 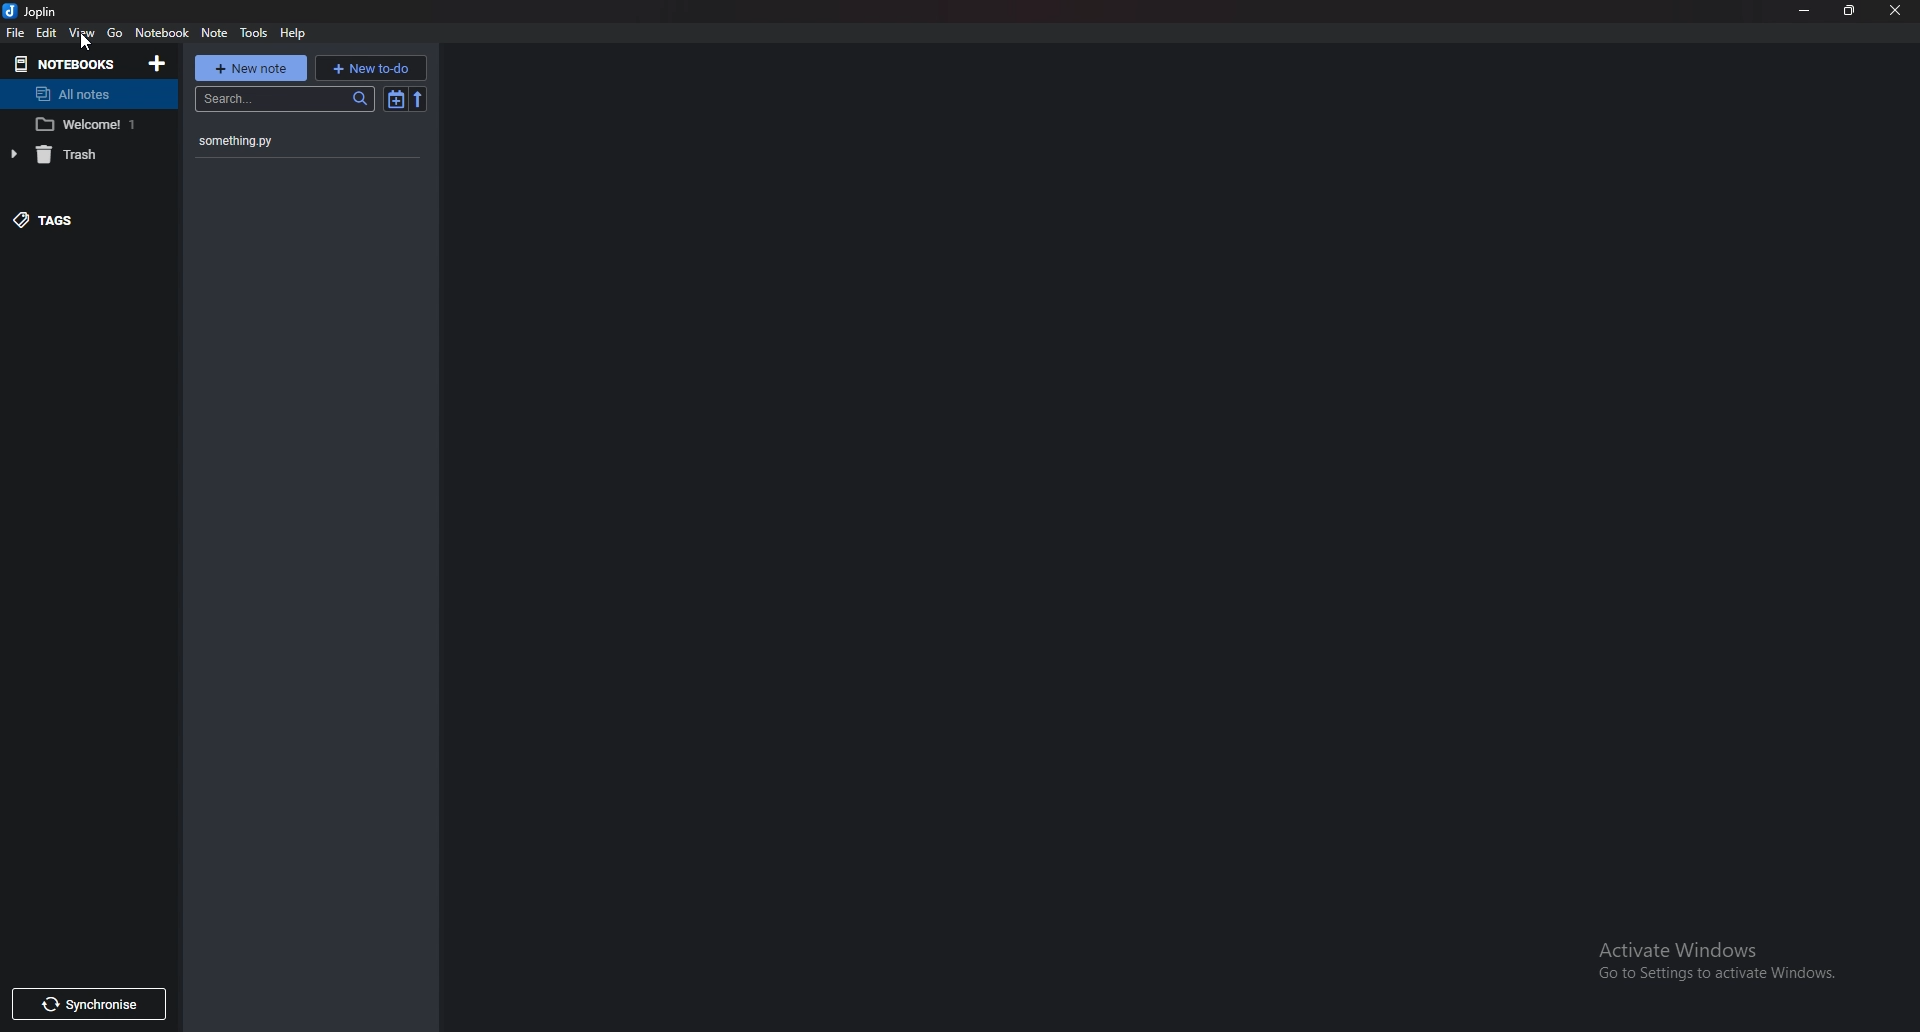 What do you see at coordinates (83, 33) in the screenshot?
I see `View` at bounding box center [83, 33].